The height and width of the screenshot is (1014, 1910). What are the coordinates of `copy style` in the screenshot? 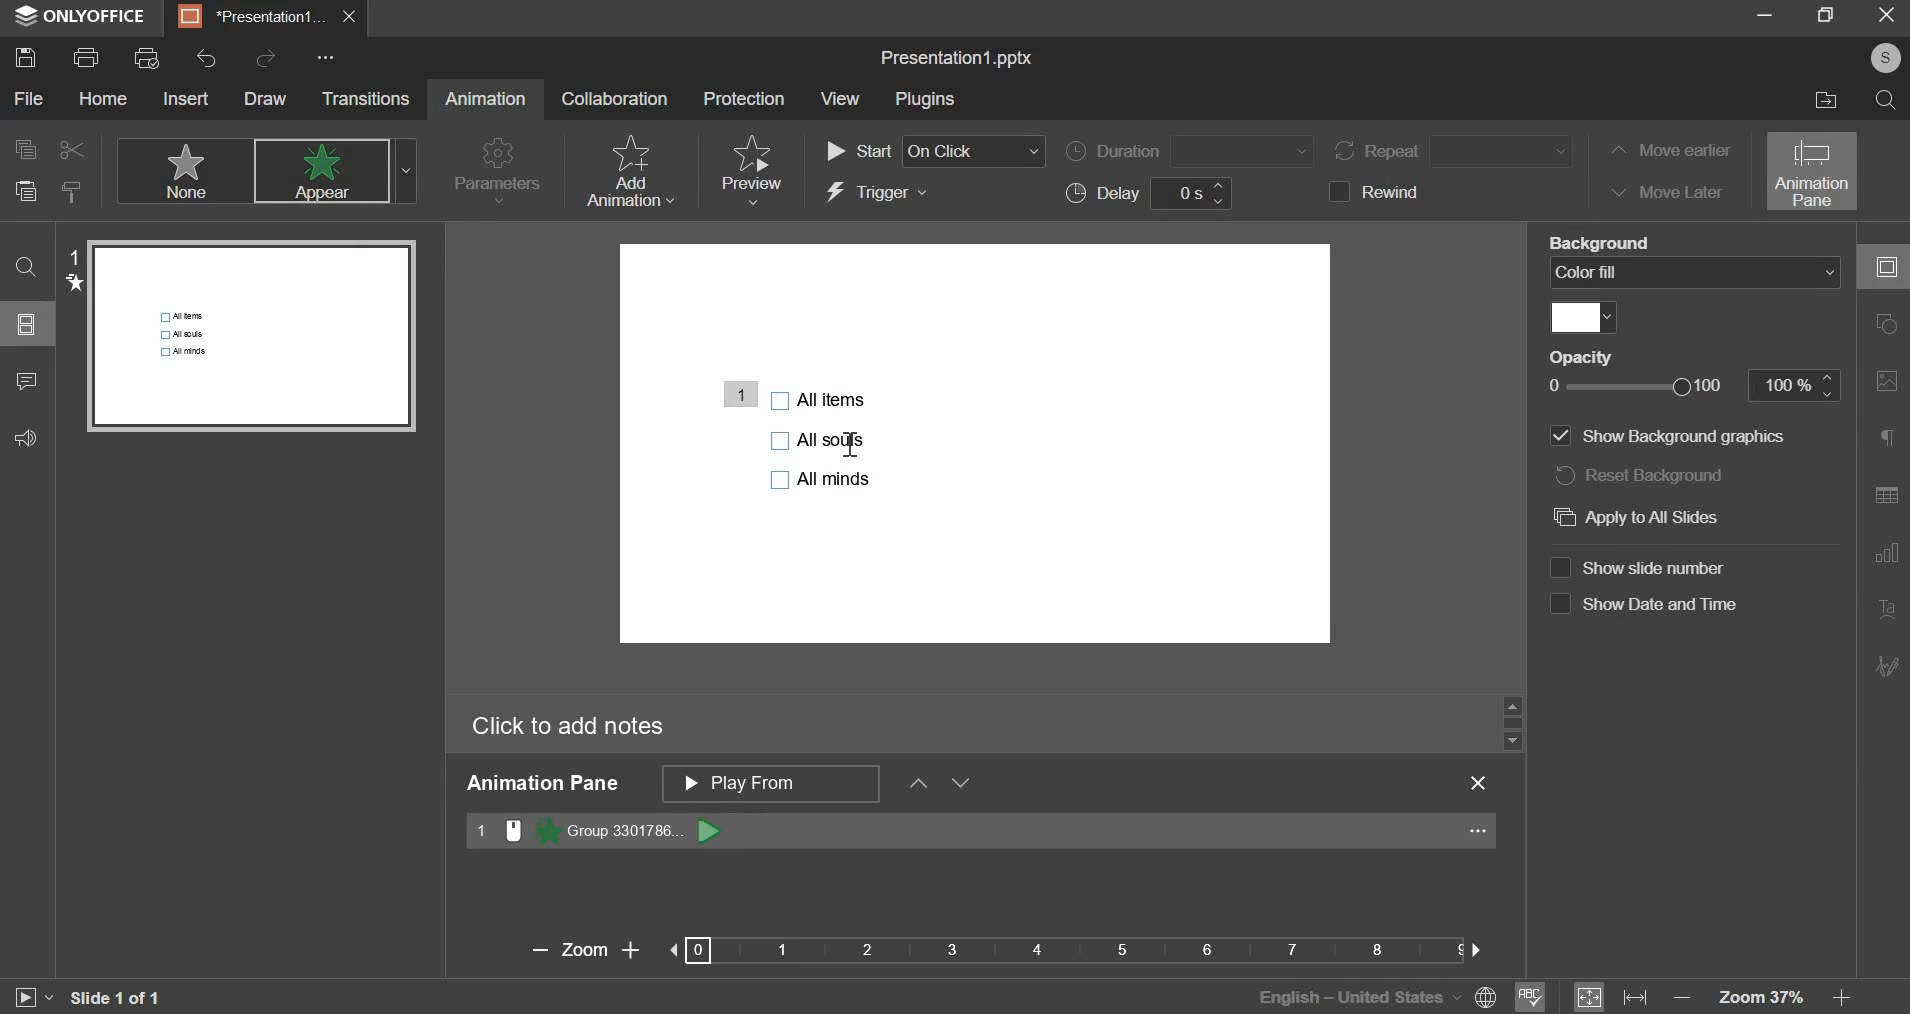 It's located at (74, 191).